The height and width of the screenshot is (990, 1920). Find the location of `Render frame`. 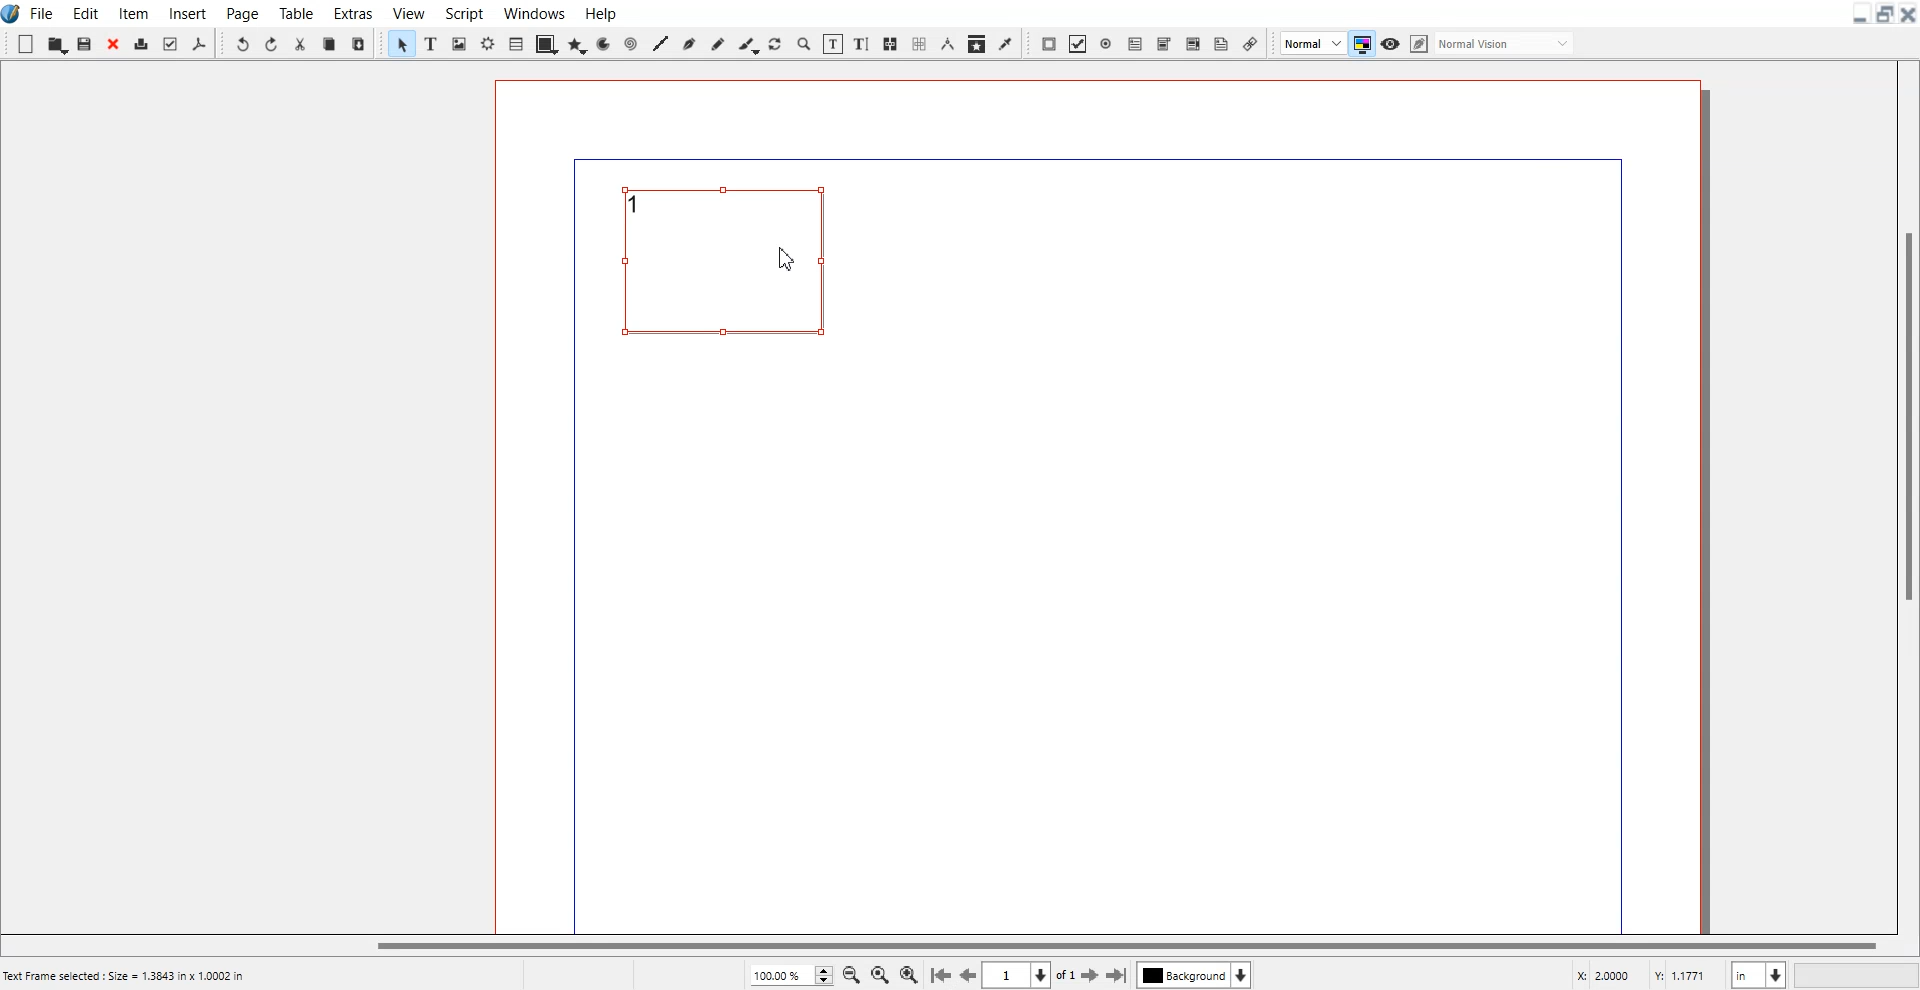

Render frame is located at coordinates (487, 43).